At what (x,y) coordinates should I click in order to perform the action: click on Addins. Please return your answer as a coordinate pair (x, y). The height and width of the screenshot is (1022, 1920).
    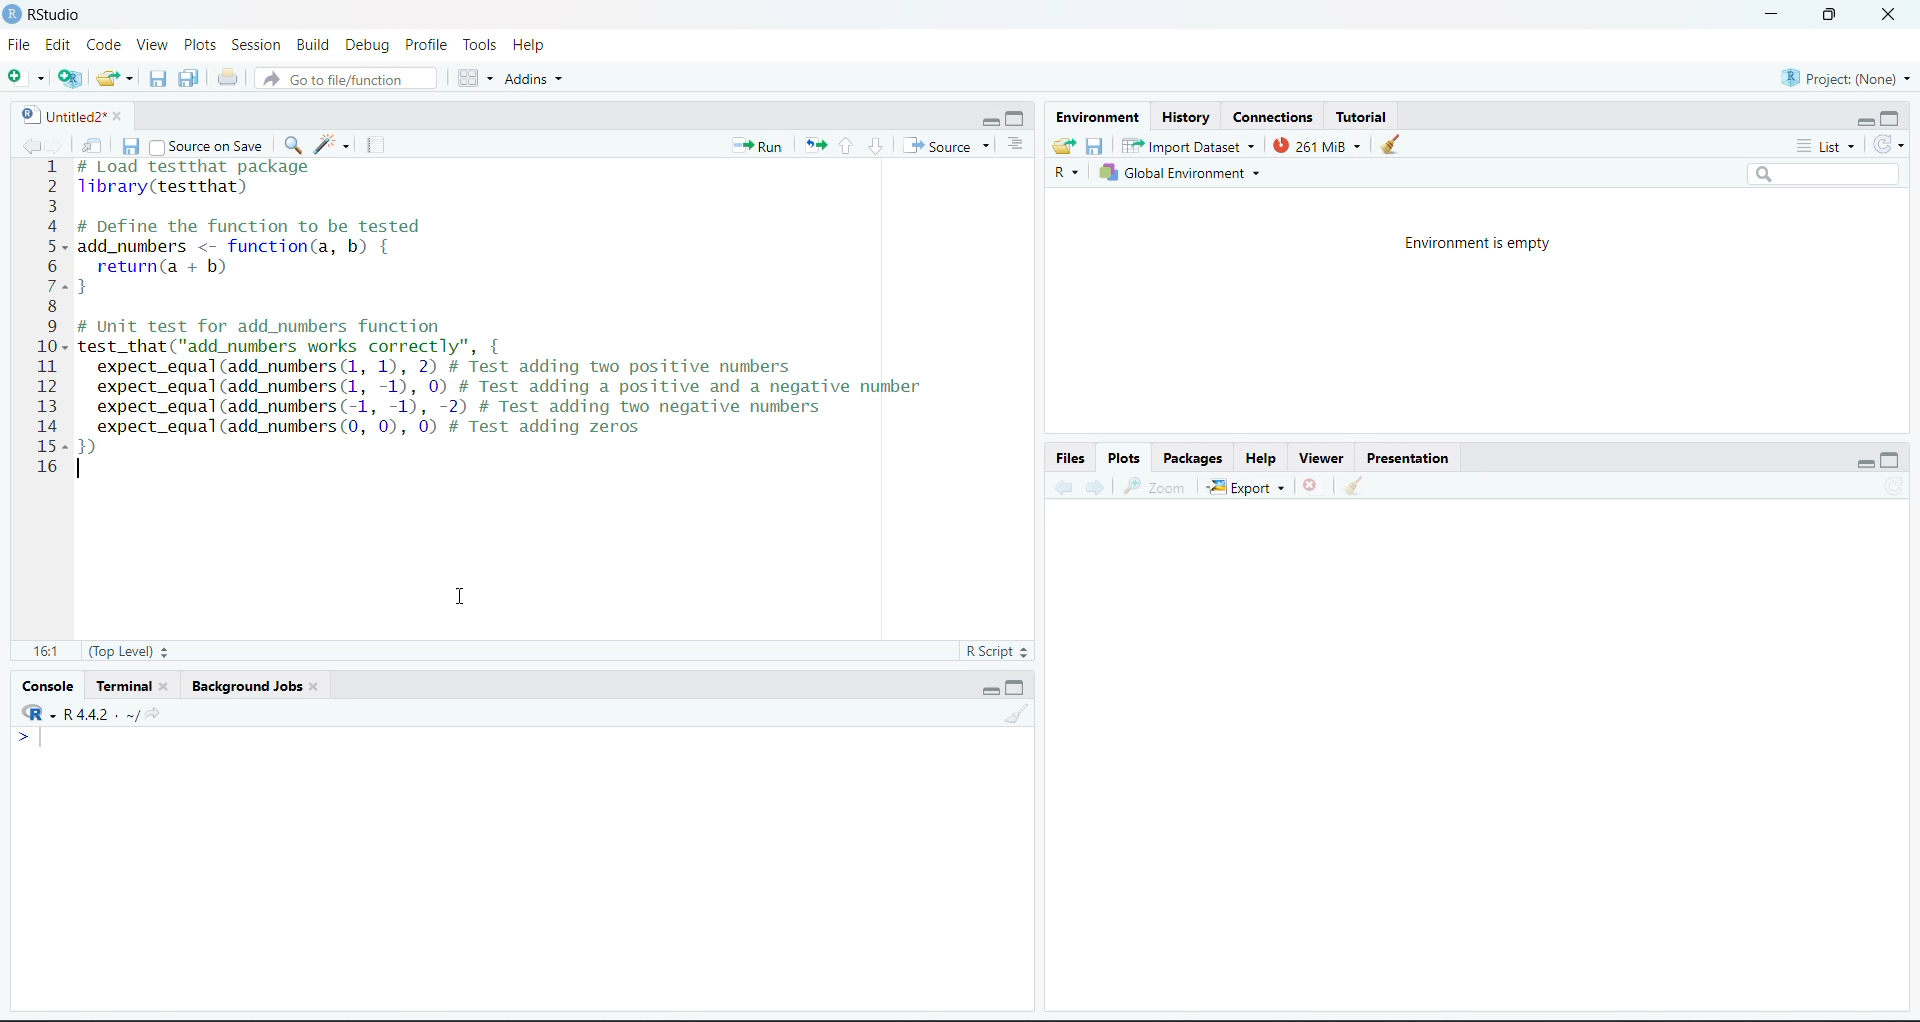
    Looking at the image, I should click on (535, 78).